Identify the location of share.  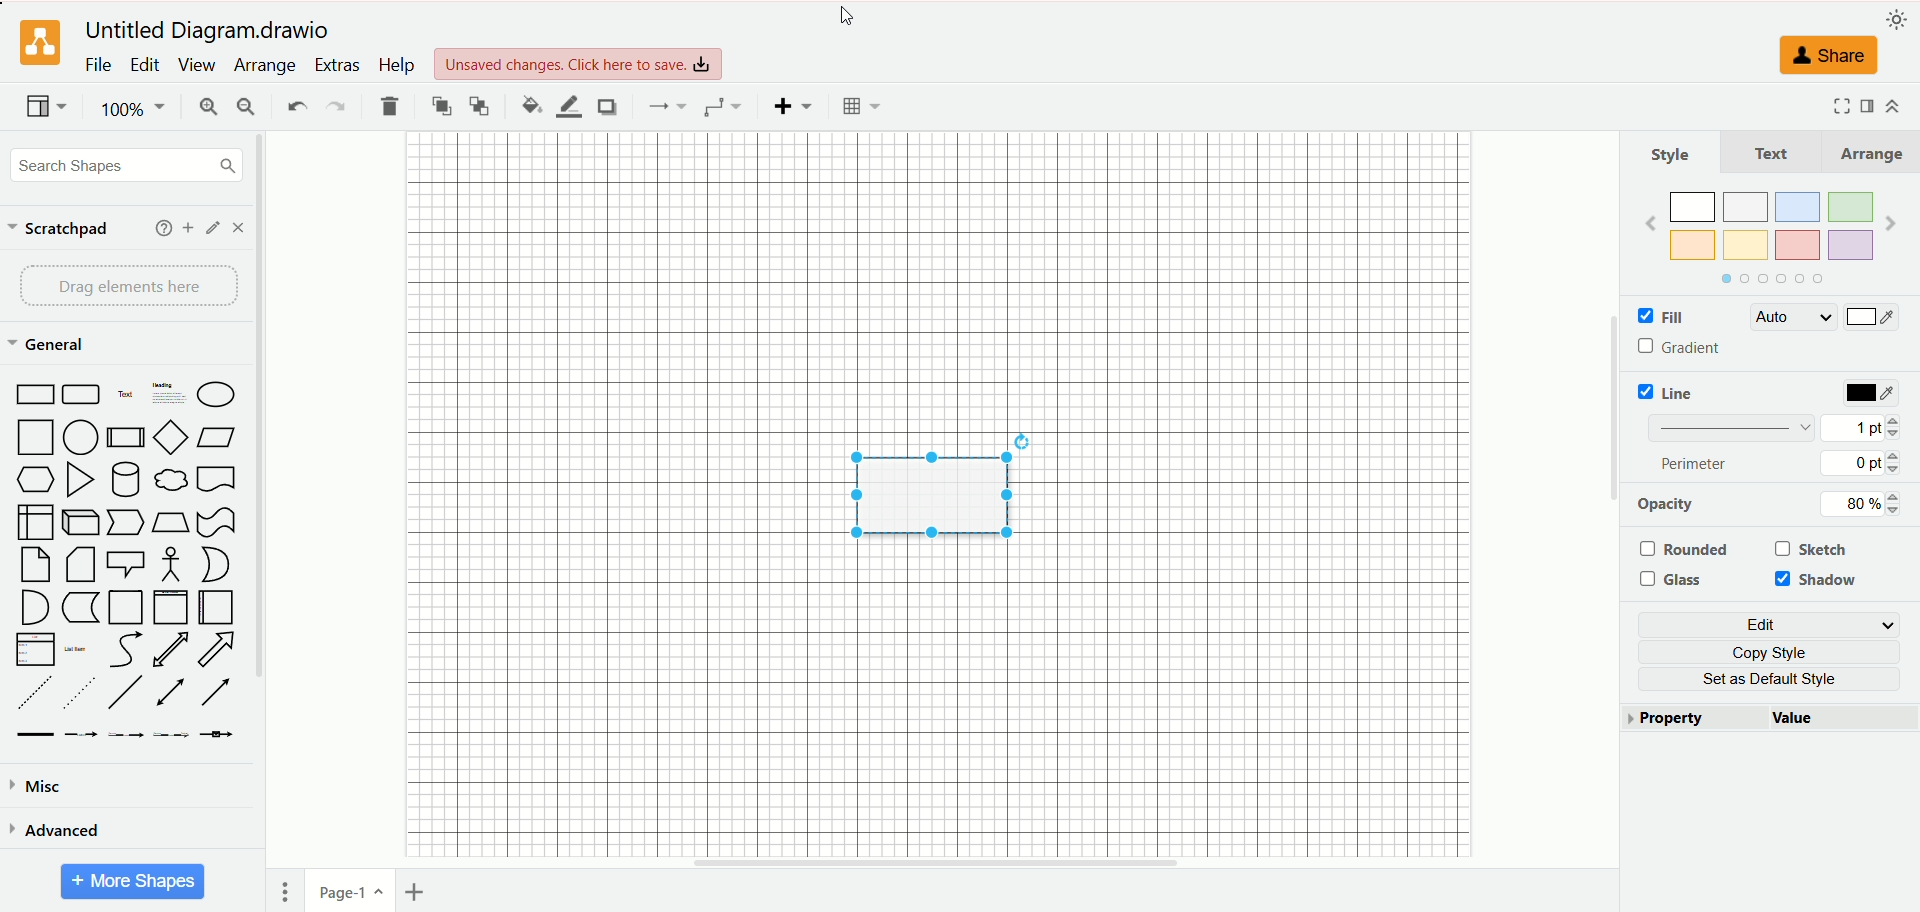
(1823, 55).